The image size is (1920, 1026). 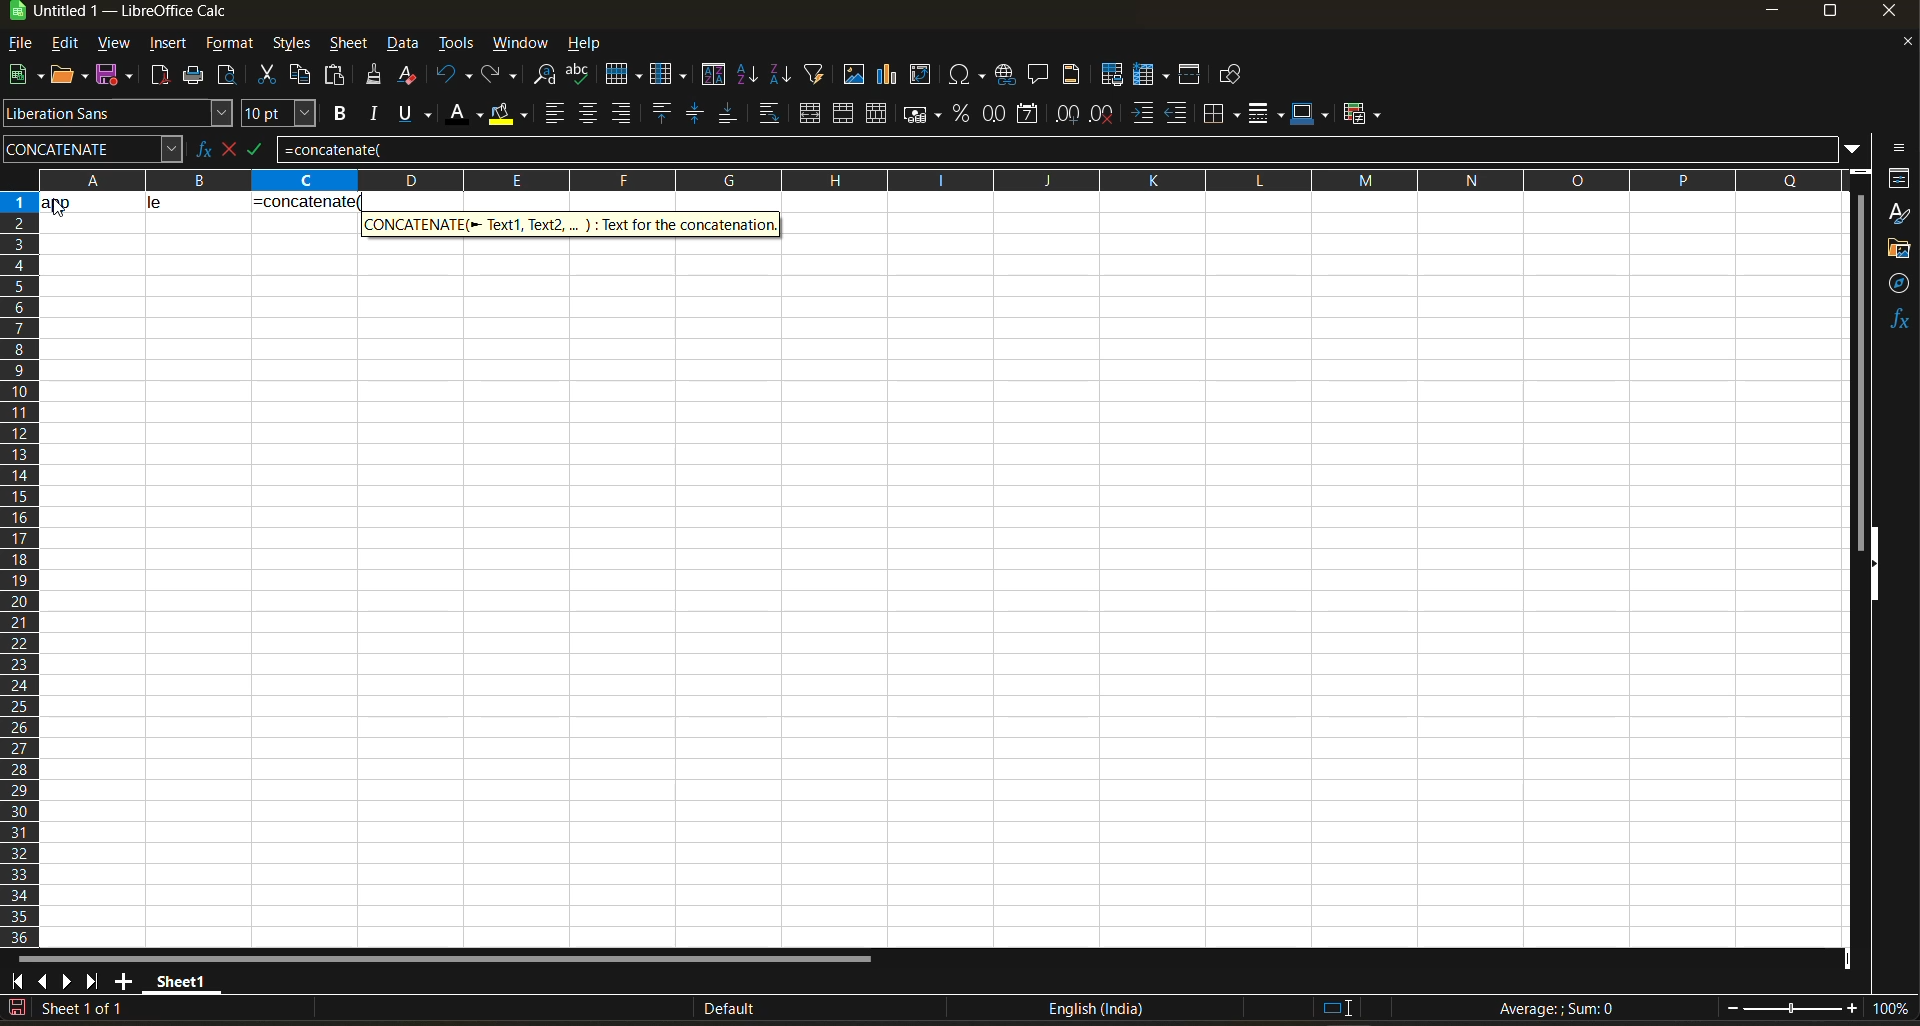 What do you see at coordinates (729, 113) in the screenshot?
I see `align bottom` at bounding box center [729, 113].